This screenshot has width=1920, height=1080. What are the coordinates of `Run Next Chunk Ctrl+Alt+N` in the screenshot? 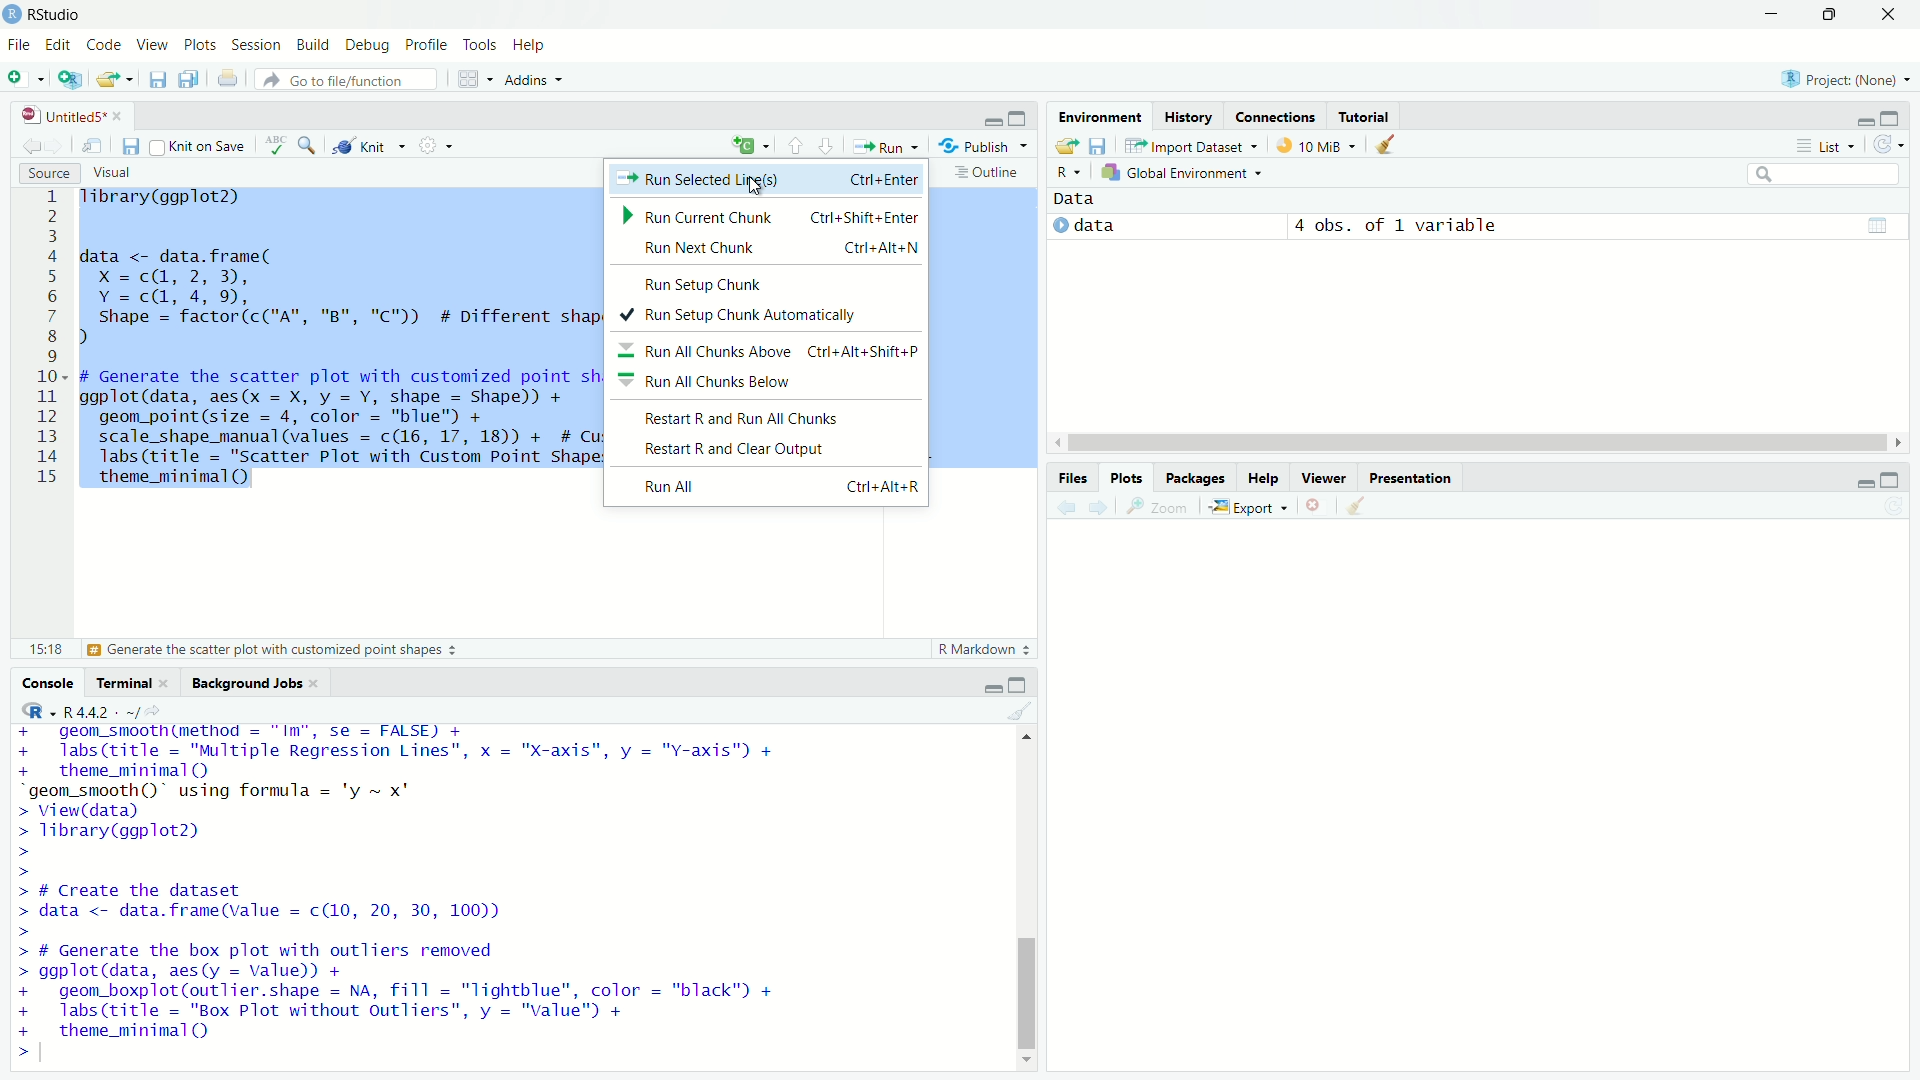 It's located at (776, 248).